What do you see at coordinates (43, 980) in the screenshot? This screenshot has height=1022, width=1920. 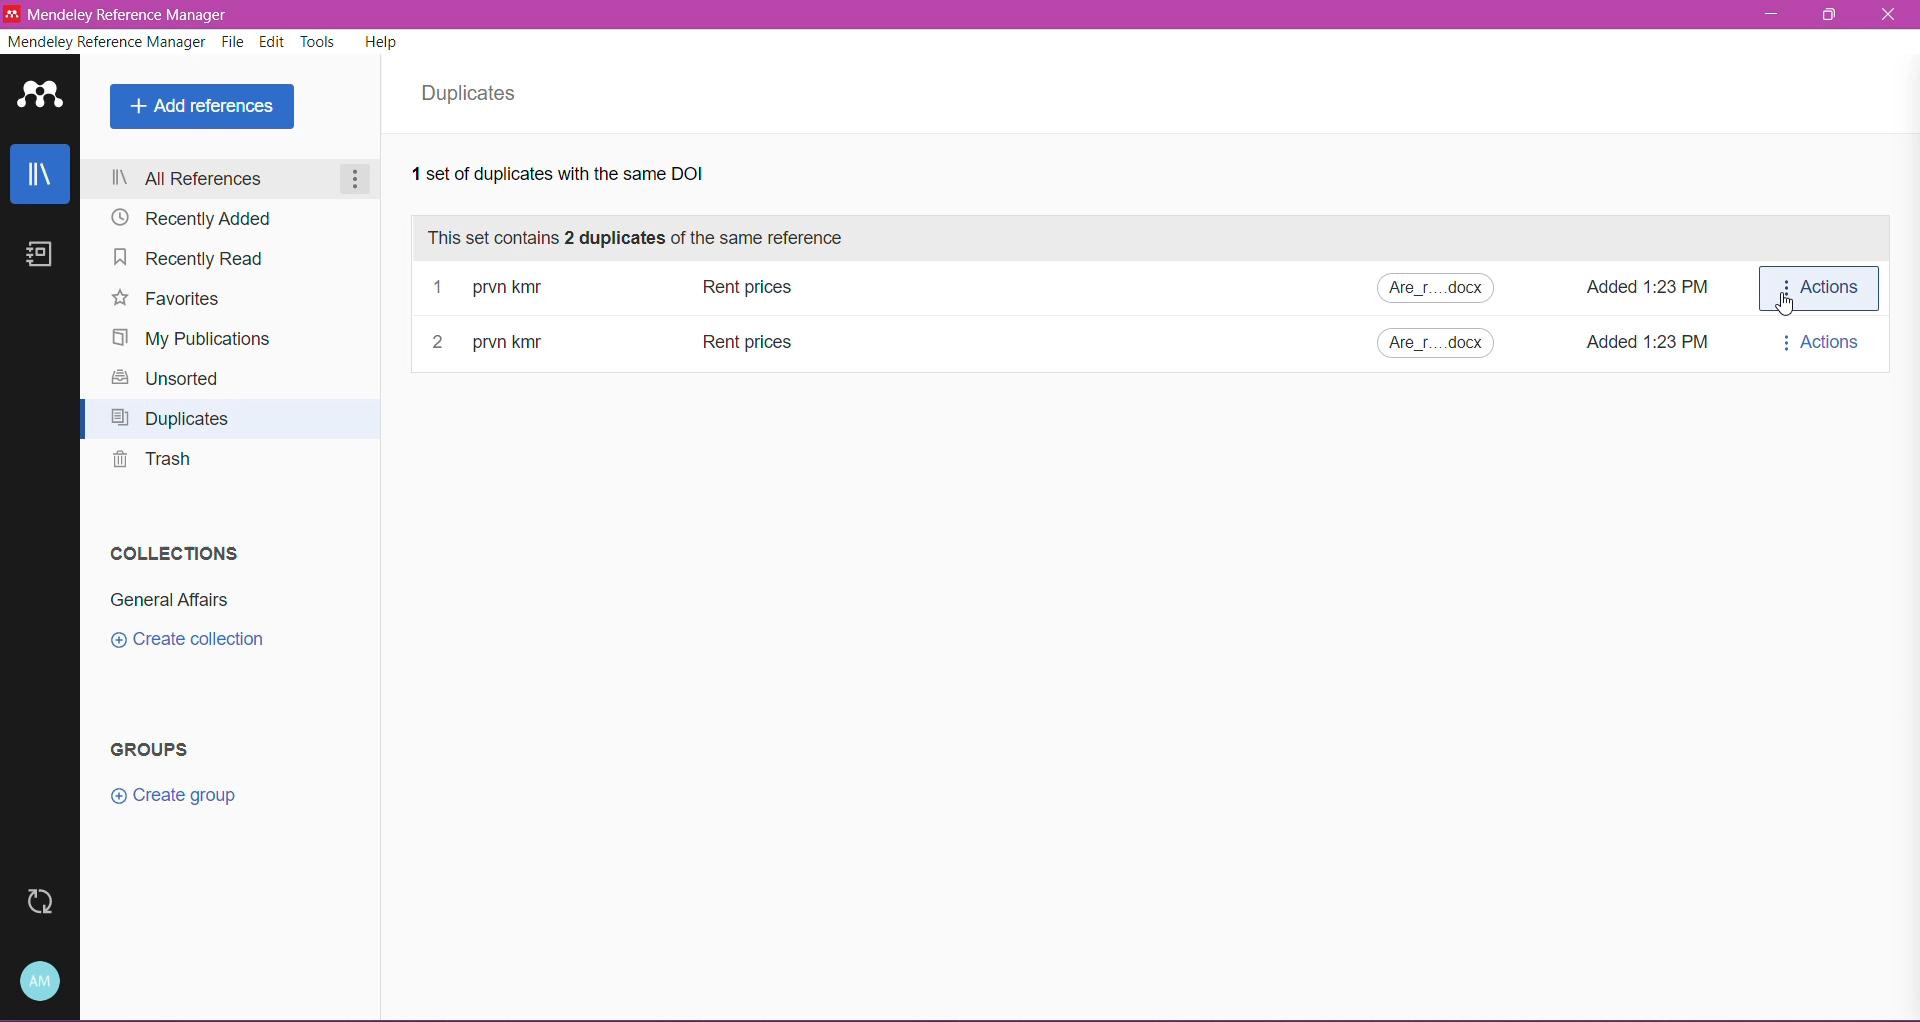 I see `Account and Help` at bounding box center [43, 980].